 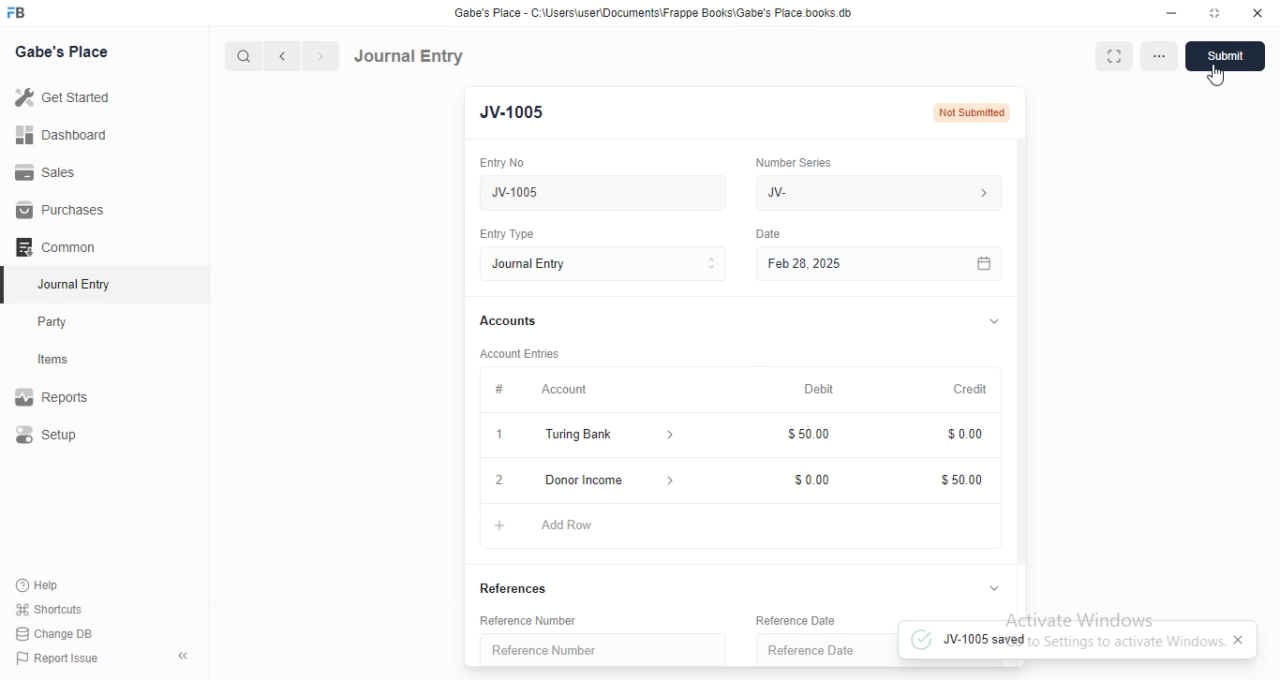 I want to click on search, so click(x=245, y=56).